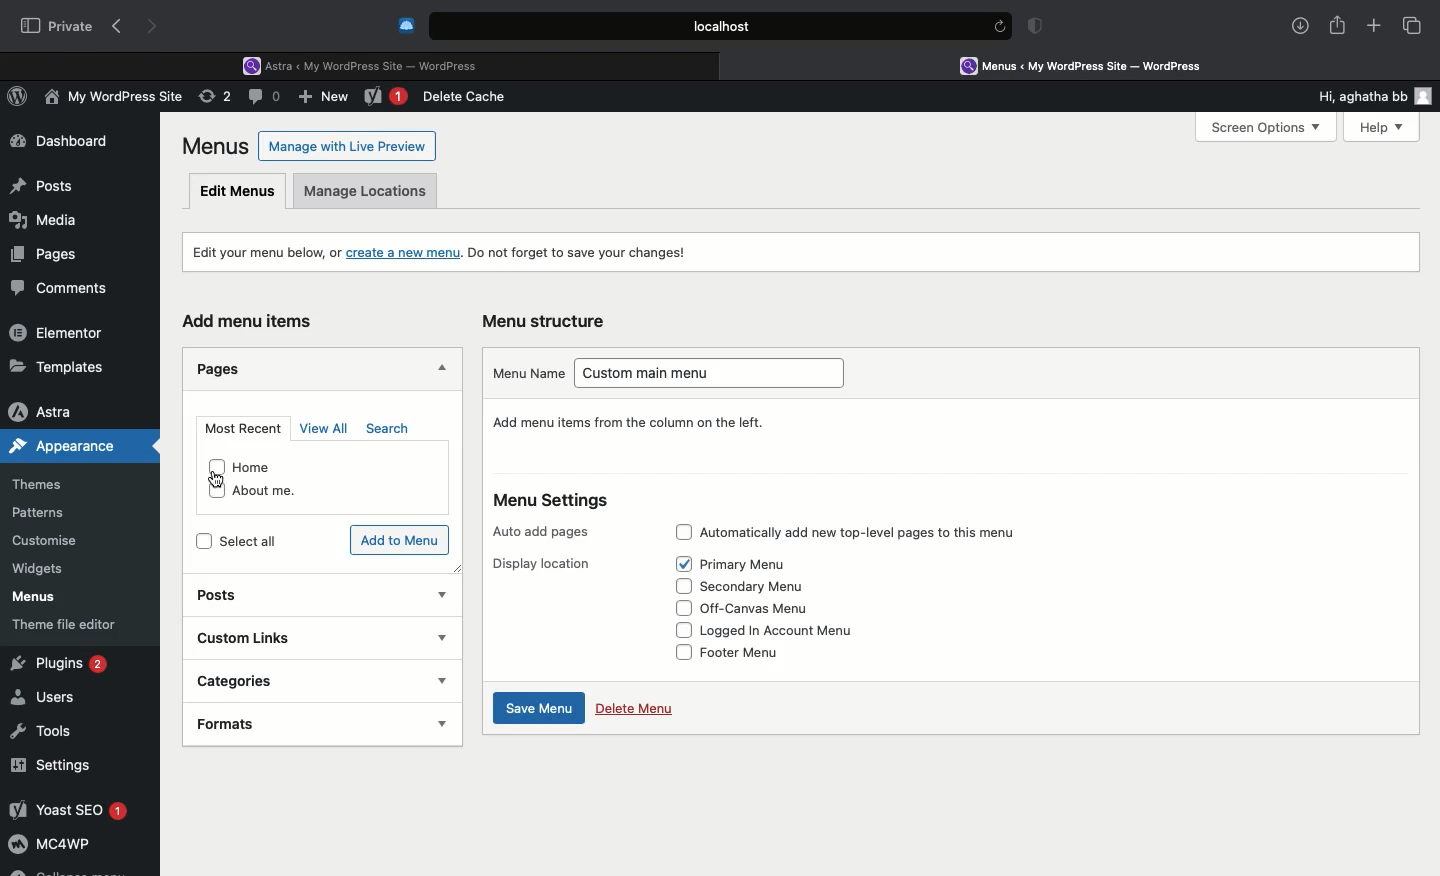  Describe the element at coordinates (40, 253) in the screenshot. I see `Pages` at that location.